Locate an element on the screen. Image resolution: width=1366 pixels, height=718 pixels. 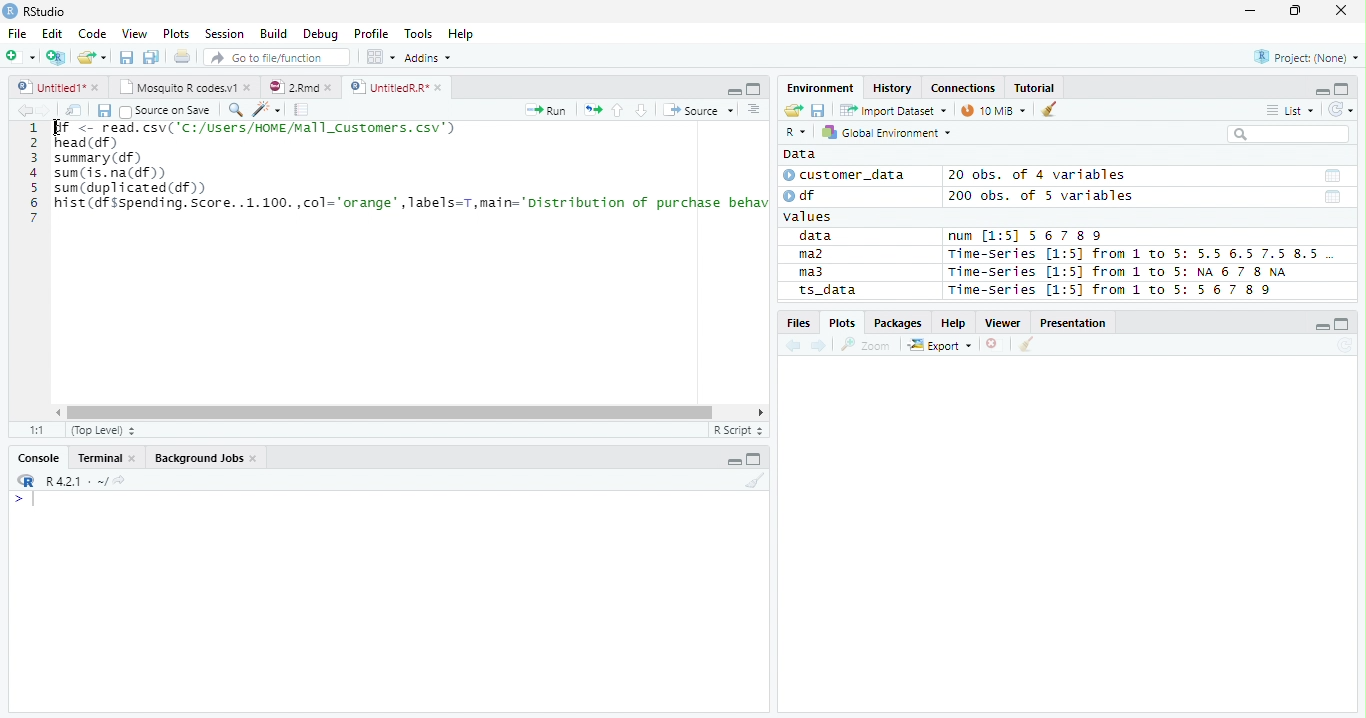
Source is located at coordinates (696, 110).